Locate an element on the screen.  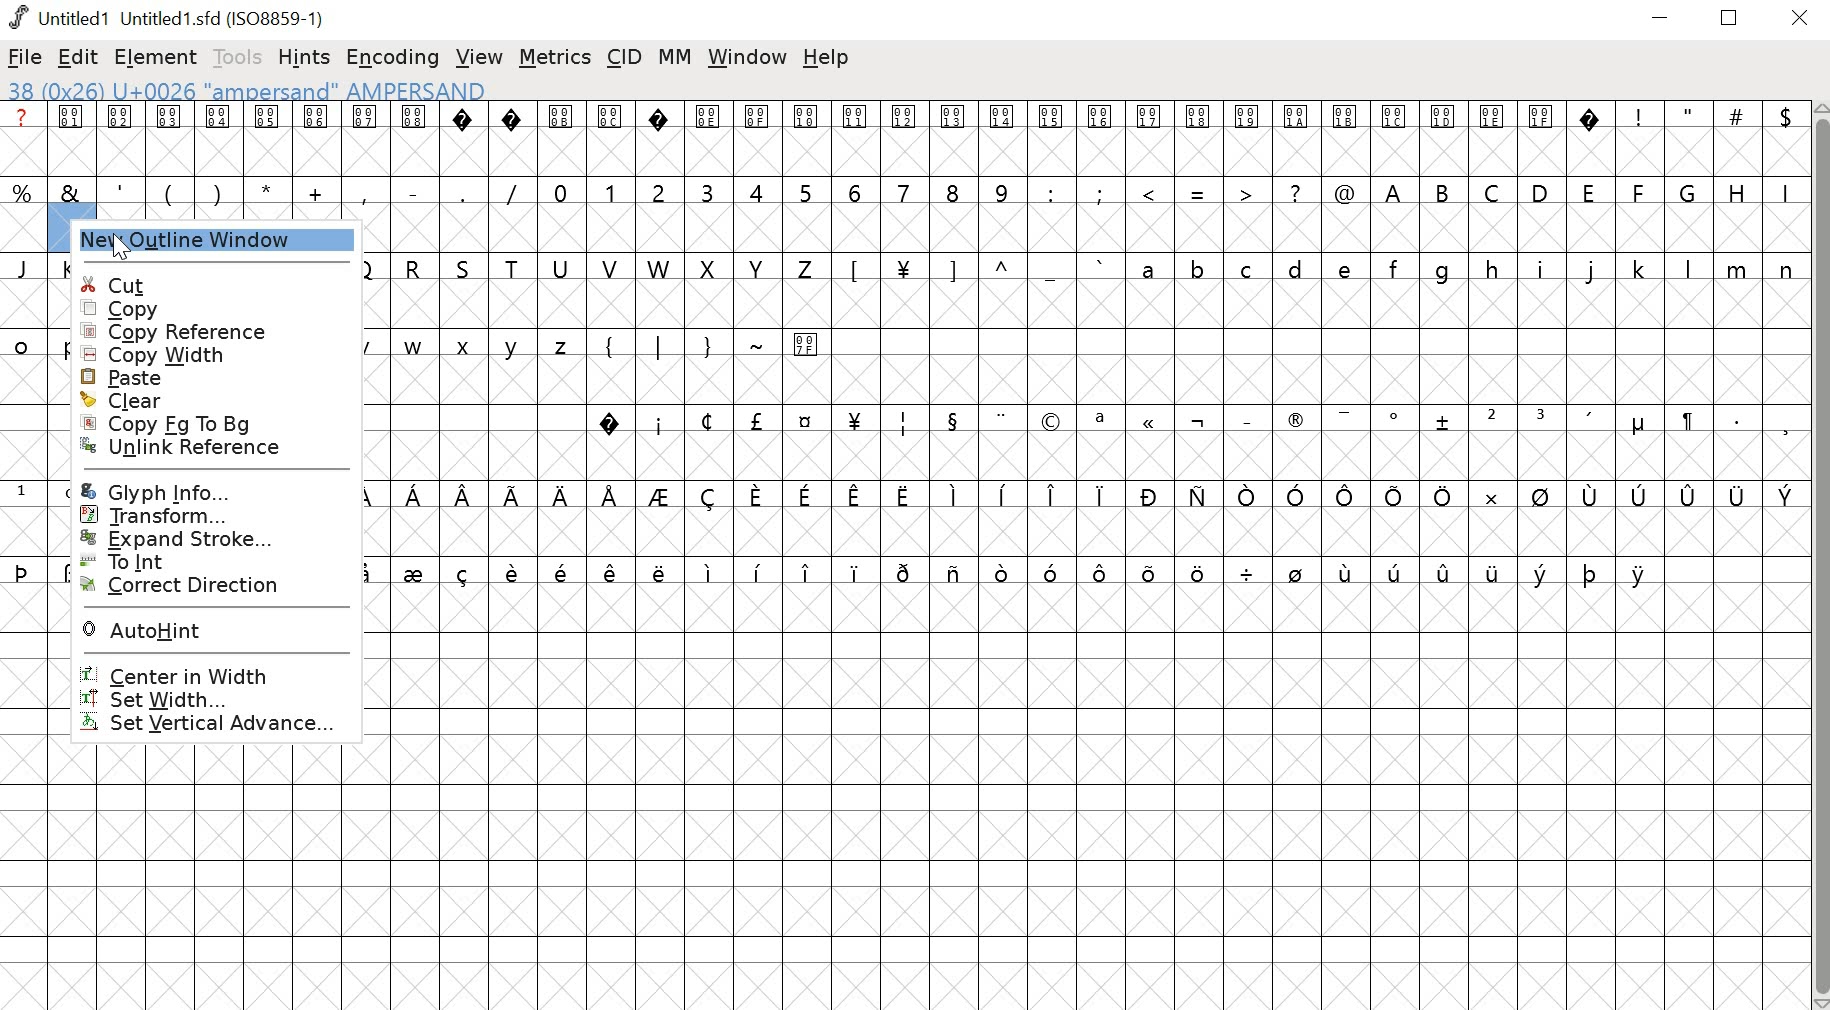
0018 is located at coordinates (1200, 139).